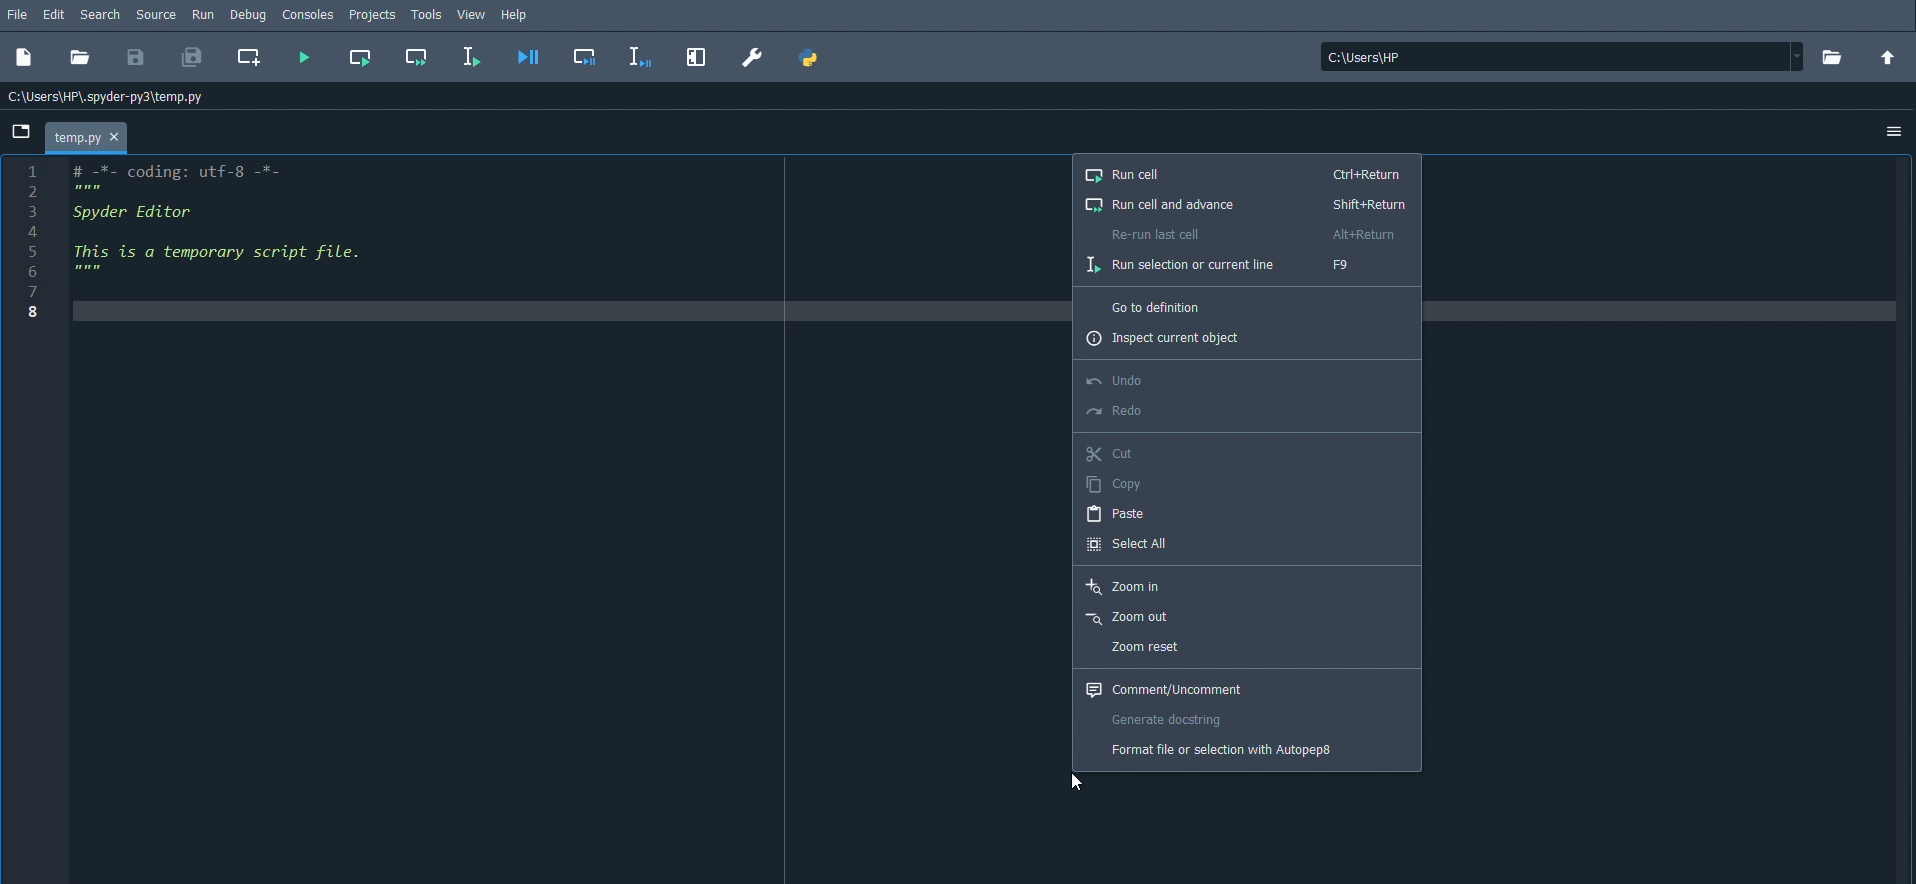  Describe the element at coordinates (1161, 304) in the screenshot. I see `Go to definition` at that location.